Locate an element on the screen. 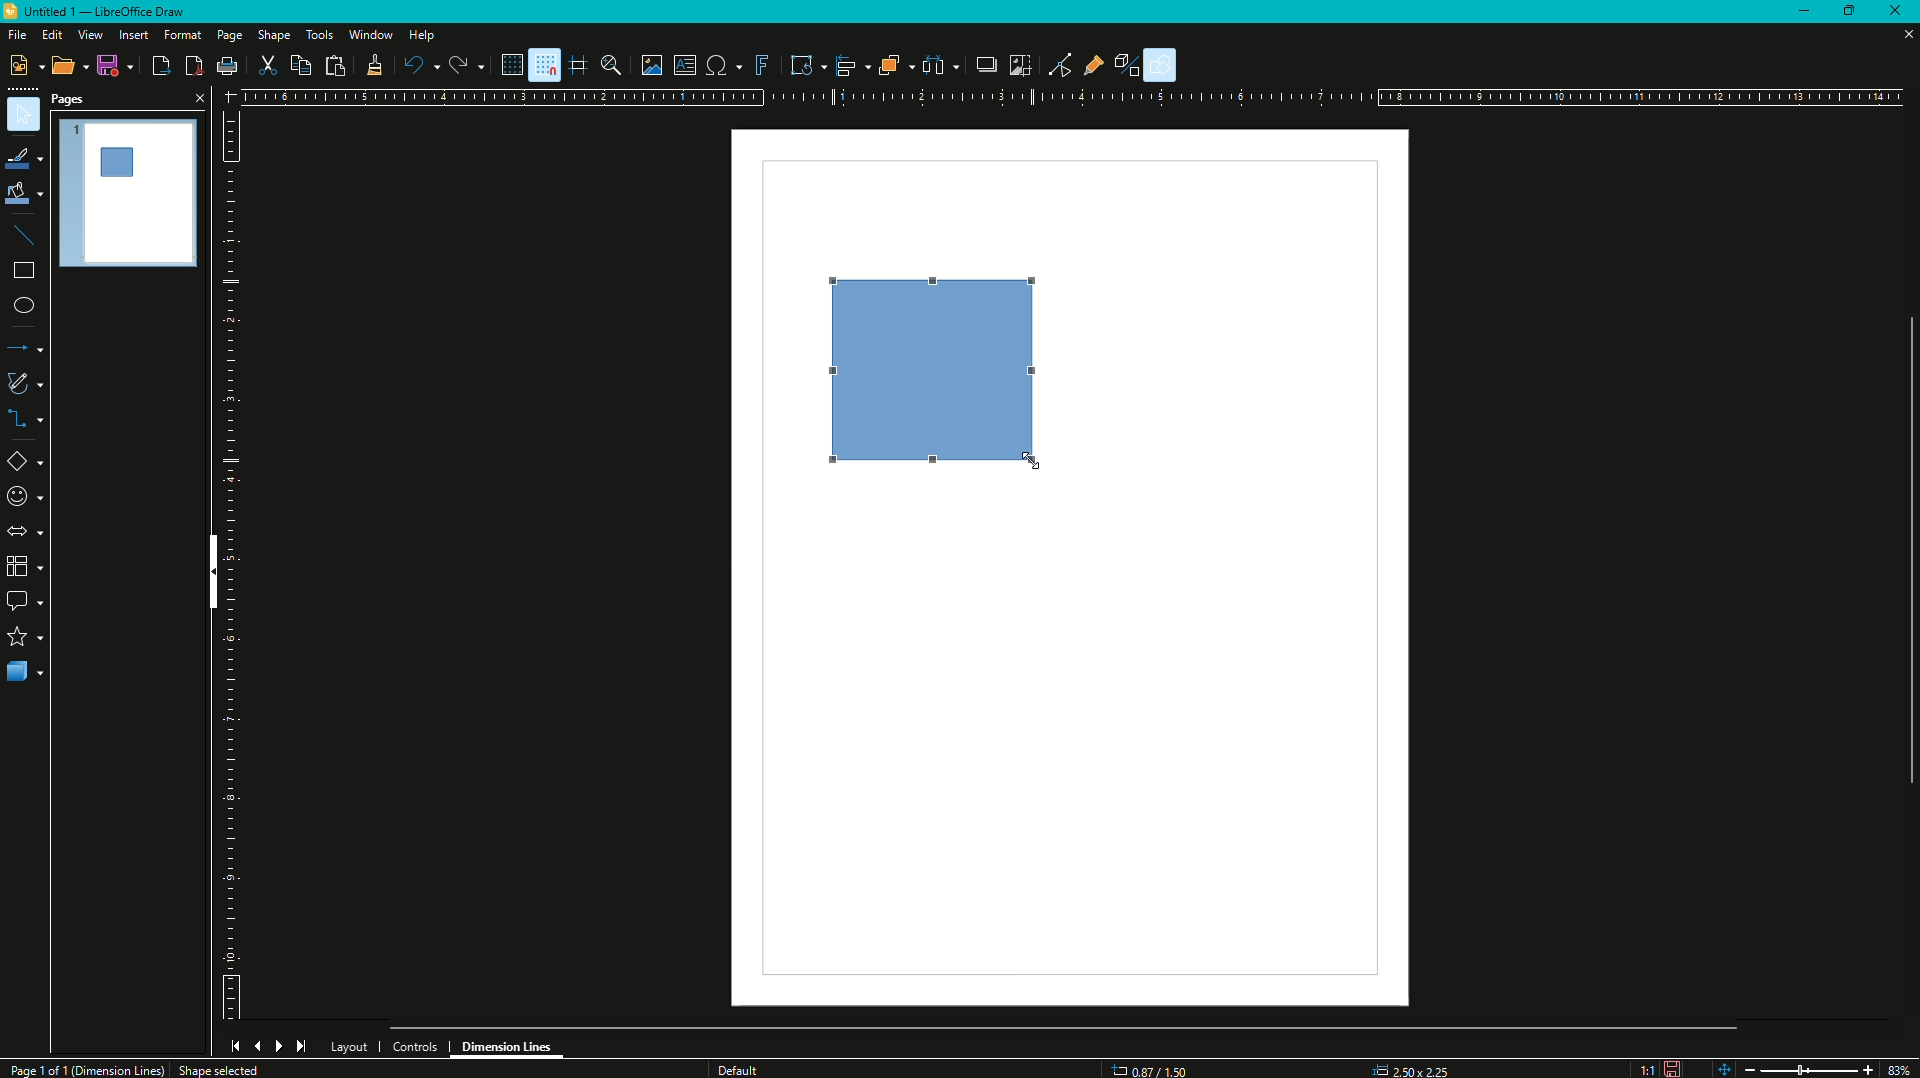 The image size is (1920, 1078). Zoom Out is located at coordinates (1746, 1067).